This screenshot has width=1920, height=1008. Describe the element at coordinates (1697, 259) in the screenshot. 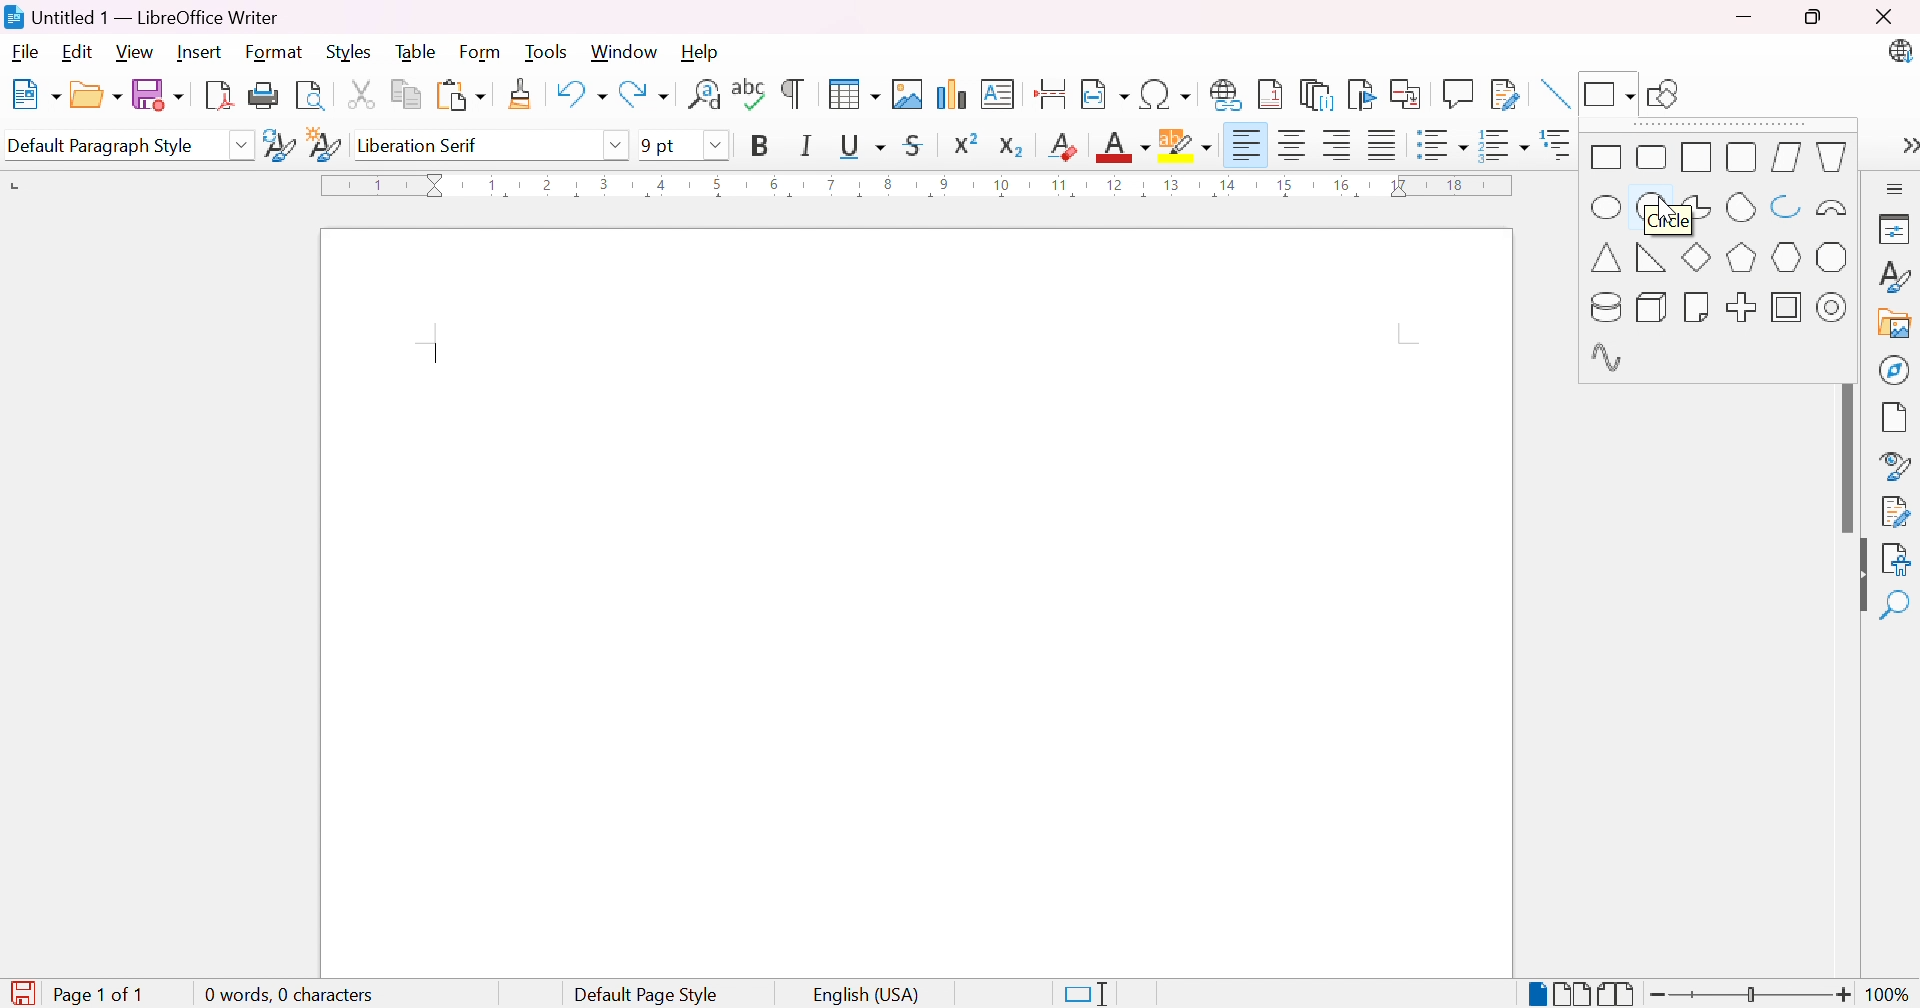

I see `Diamond` at that location.